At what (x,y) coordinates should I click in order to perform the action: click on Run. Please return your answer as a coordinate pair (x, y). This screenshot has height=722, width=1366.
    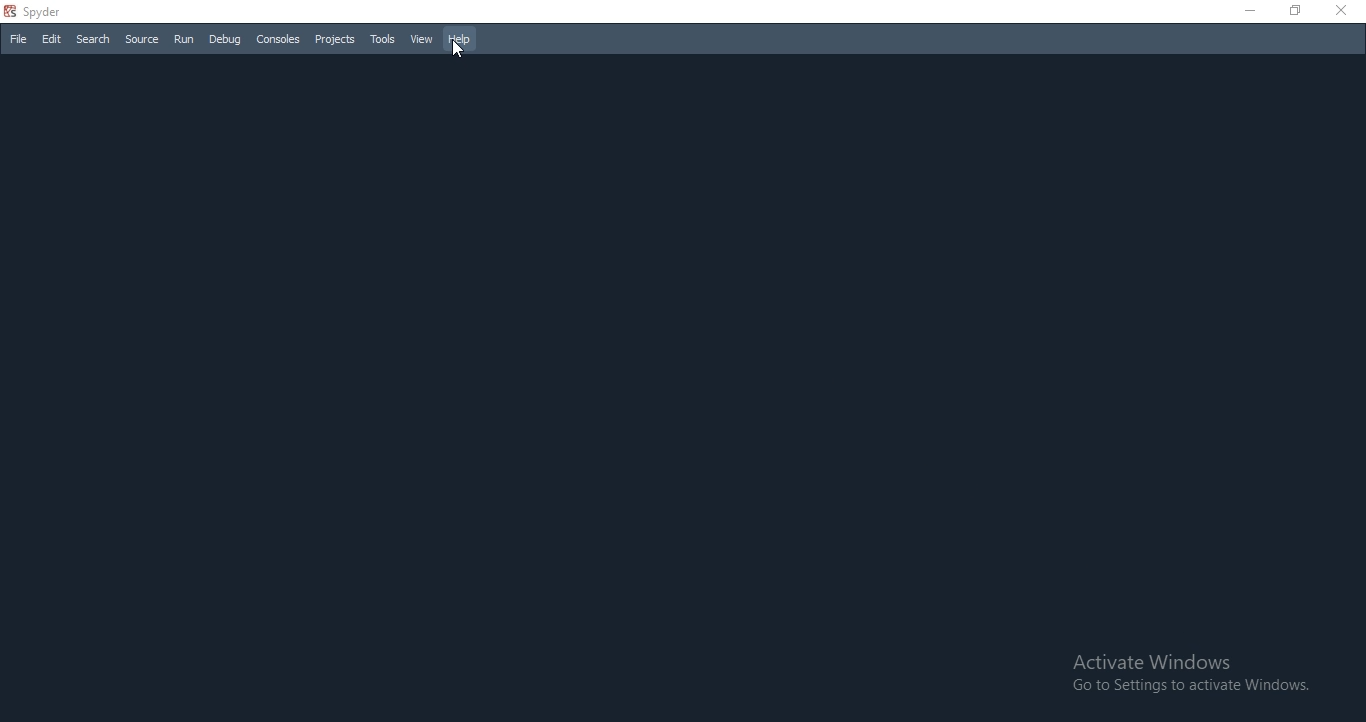
    Looking at the image, I should click on (184, 39).